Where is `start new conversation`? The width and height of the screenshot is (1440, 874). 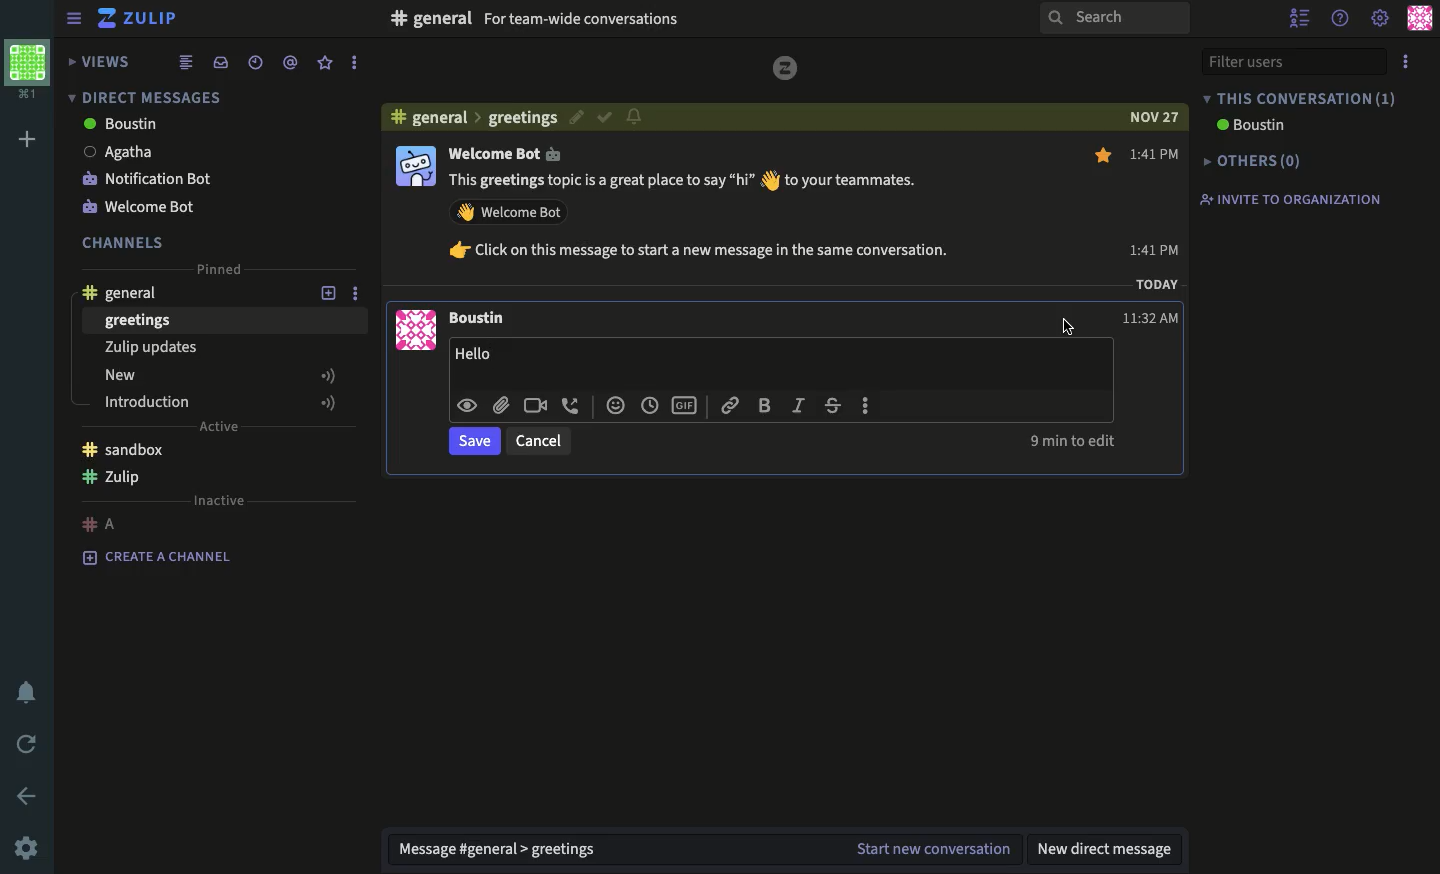 start new conversation is located at coordinates (935, 846).